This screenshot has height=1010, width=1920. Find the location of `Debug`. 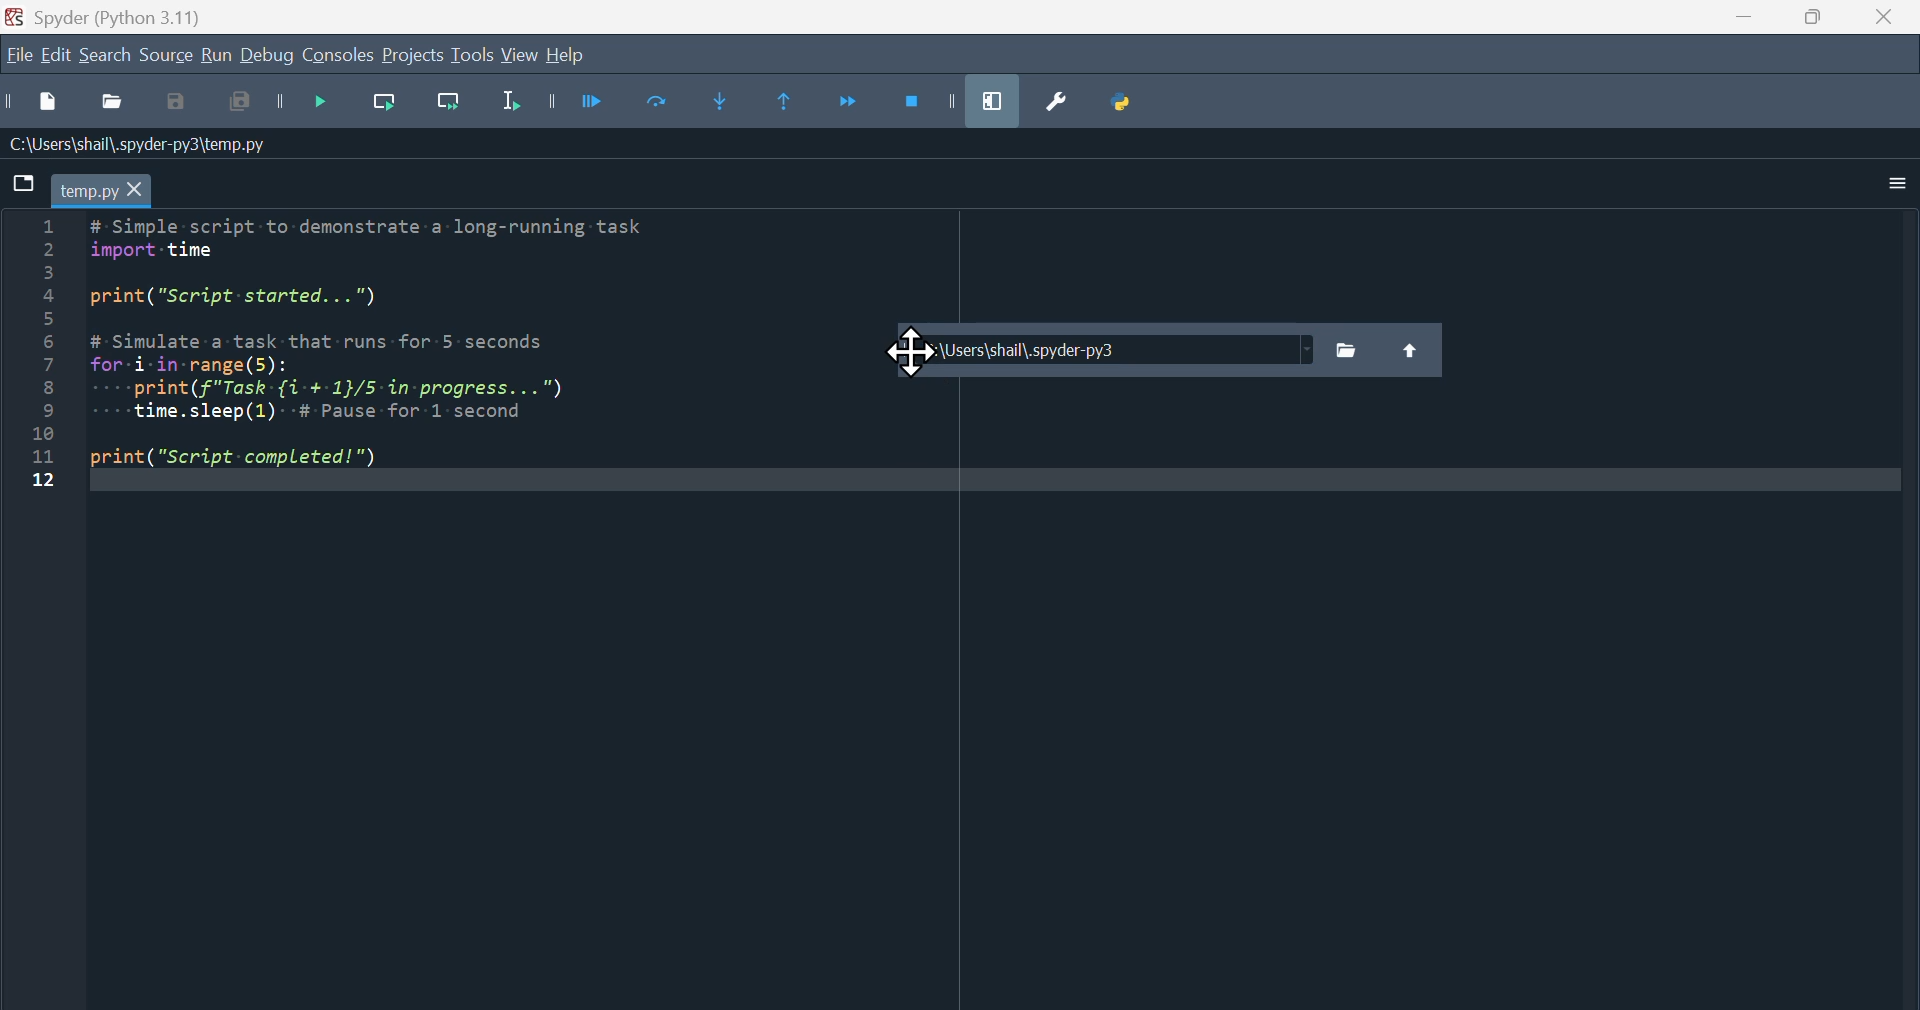

Debug is located at coordinates (271, 61).